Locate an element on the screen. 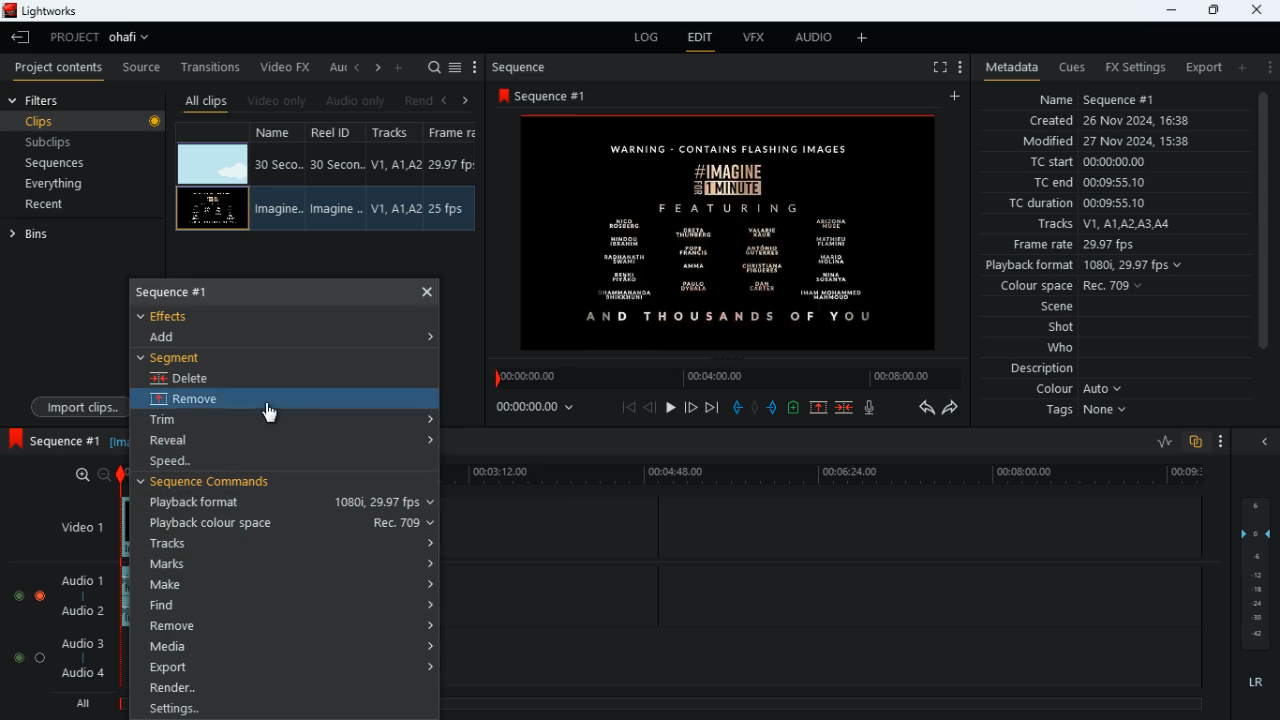 Image resolution: width=1280 pixels, height=720 pixels. tracks is located at coordinates (1098, 225).